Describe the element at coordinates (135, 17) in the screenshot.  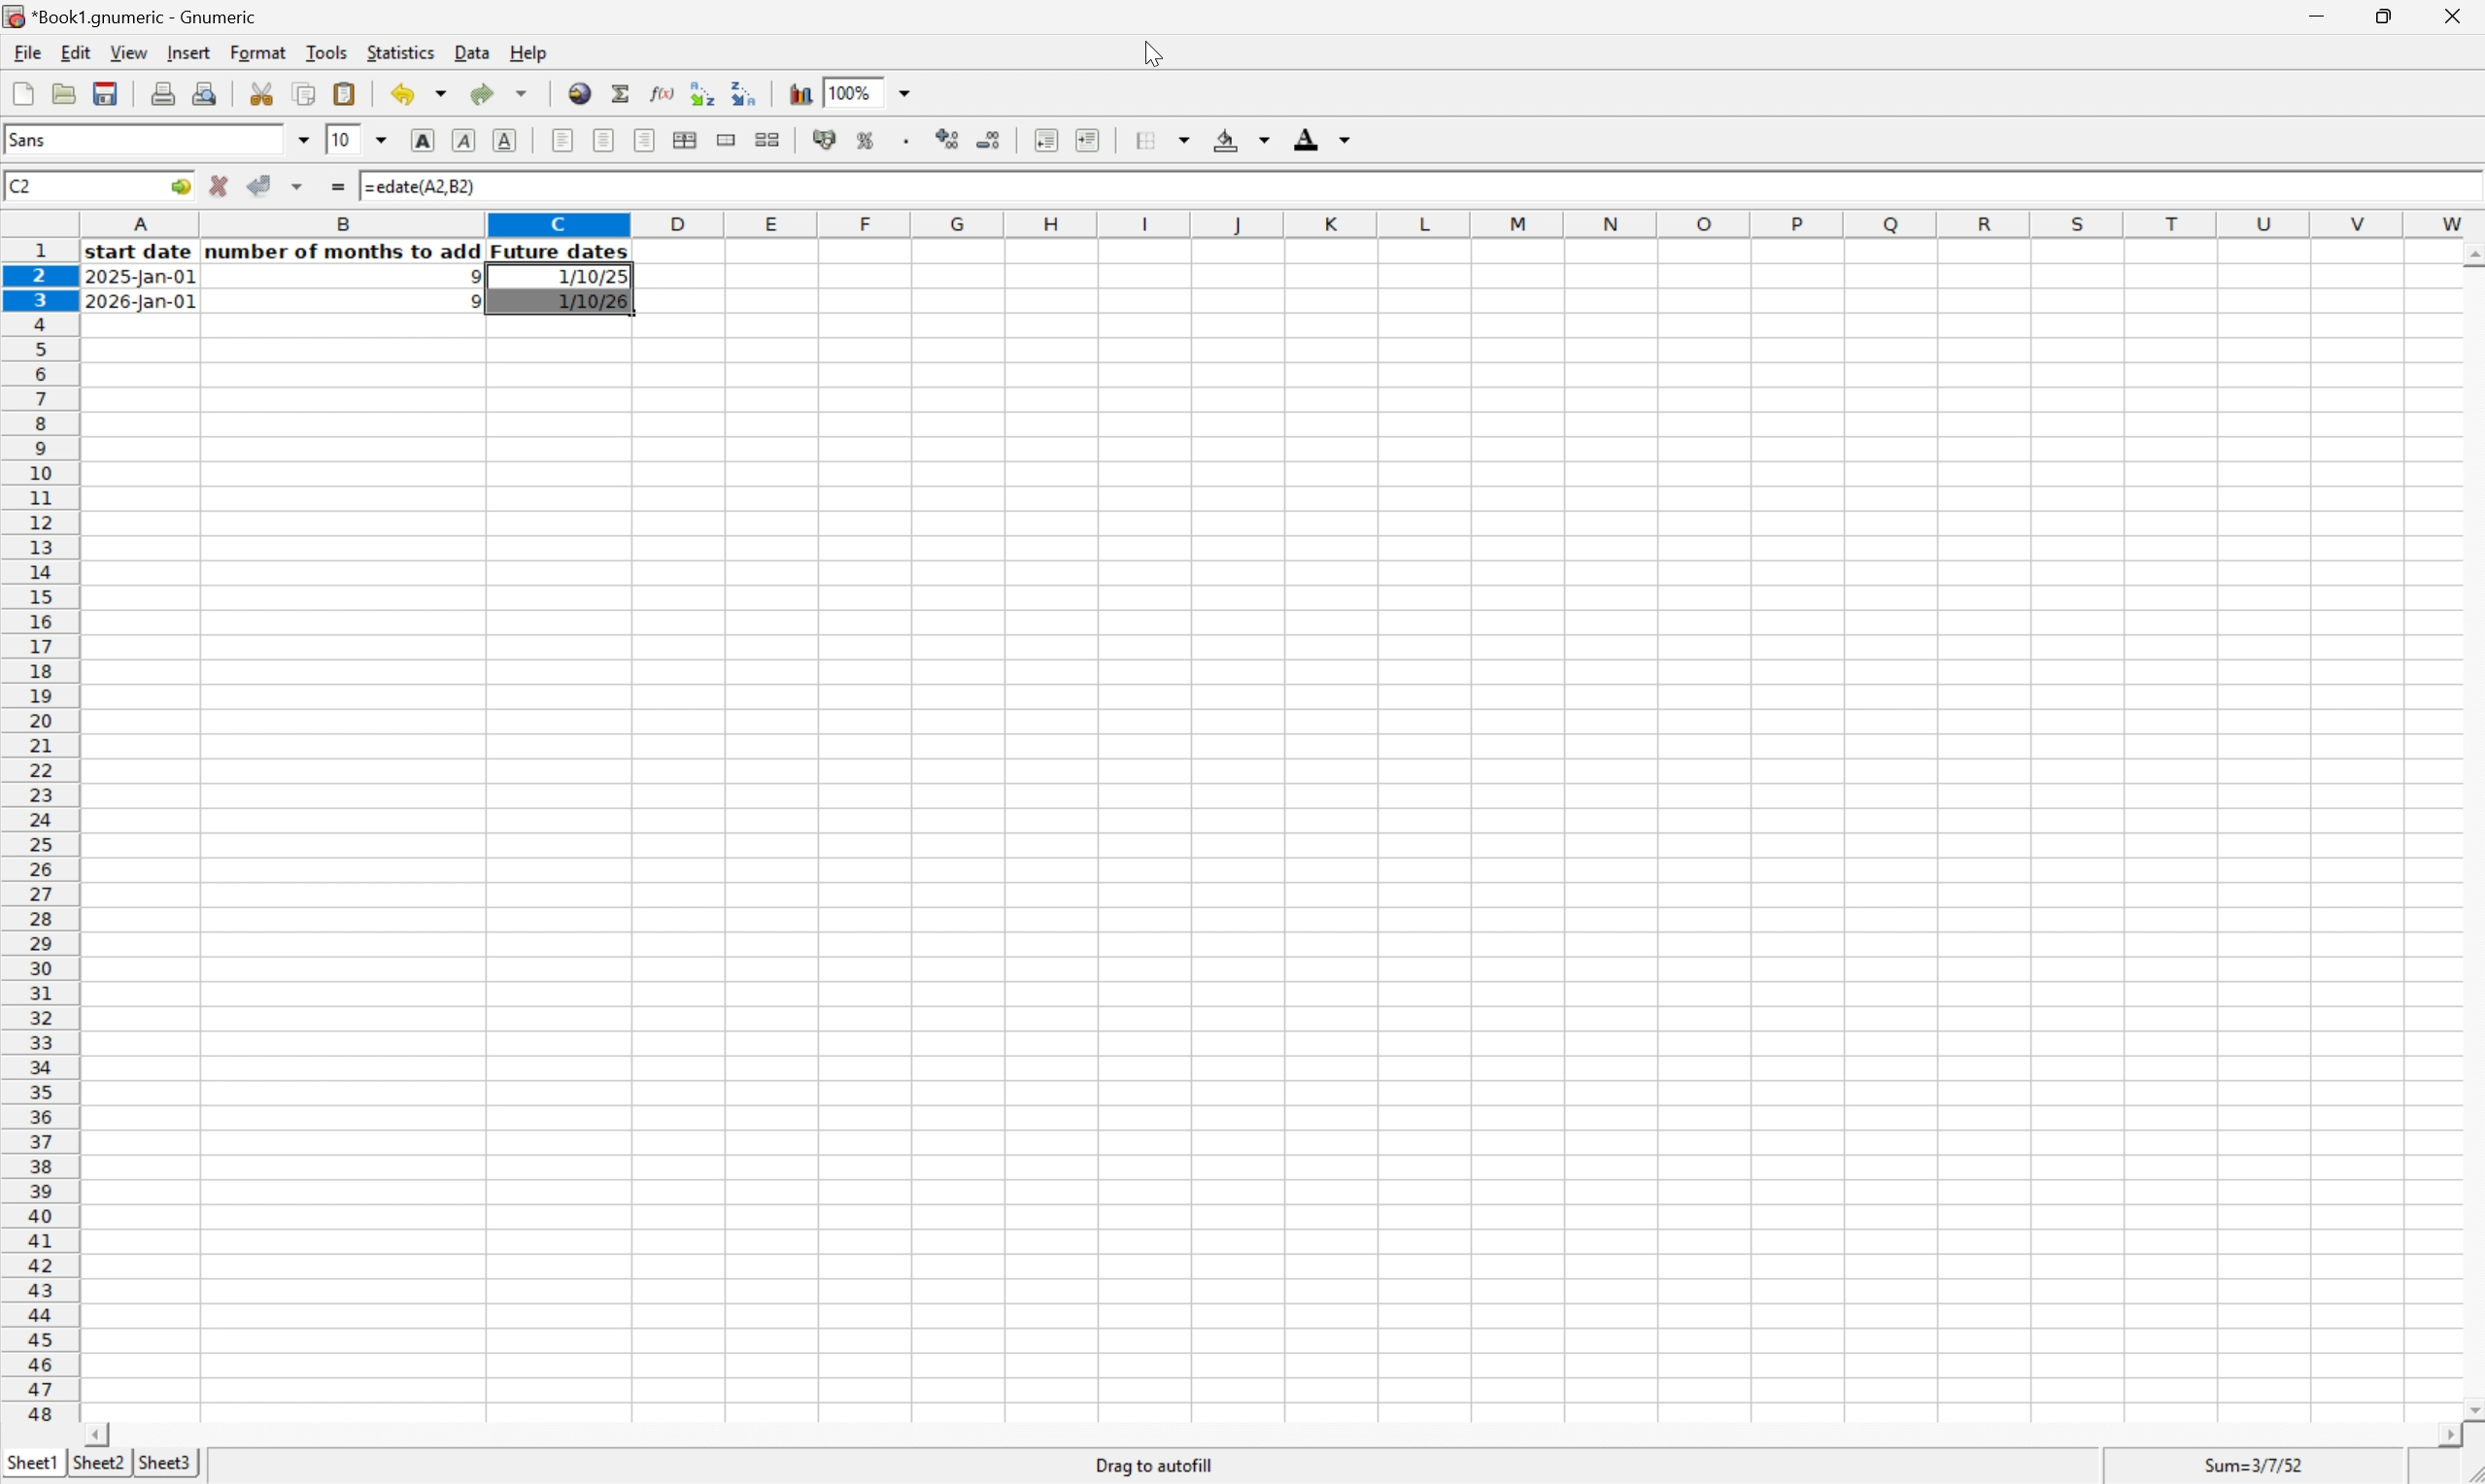
I see `*Book1.gnumeric - Gnumeric` at that location.